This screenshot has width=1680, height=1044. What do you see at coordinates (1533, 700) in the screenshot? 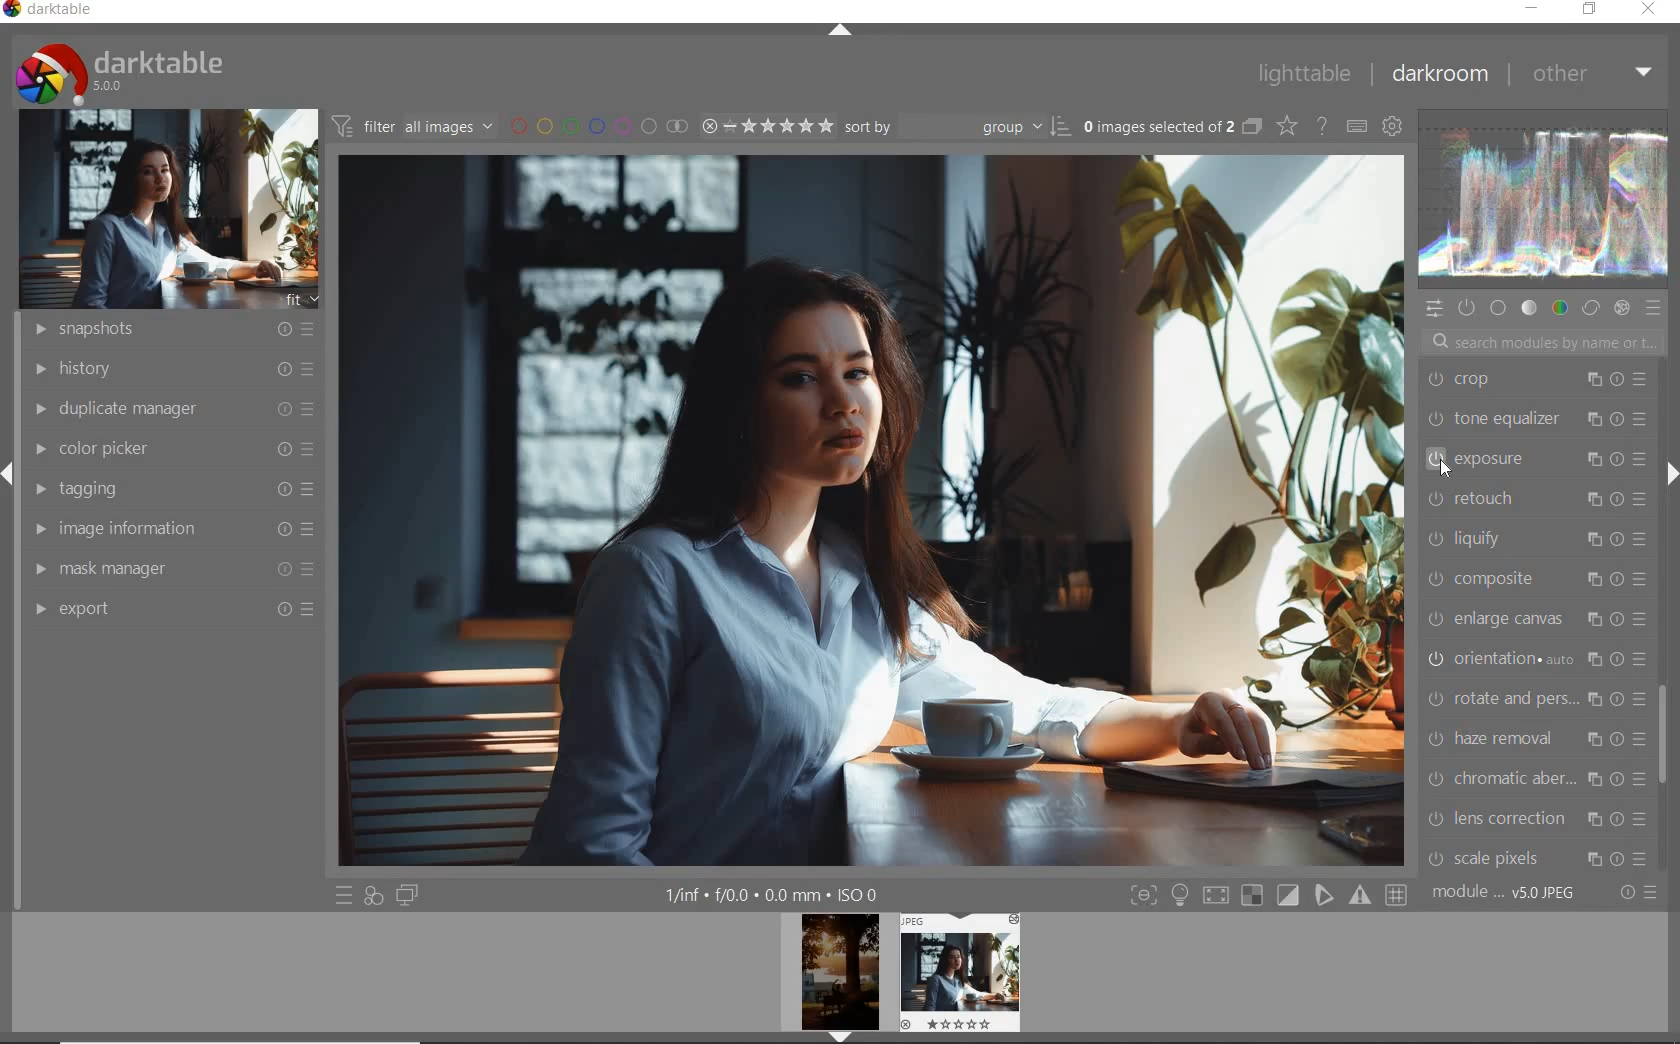
I see `ROTATE AND` at bounding box center [1533, 700].